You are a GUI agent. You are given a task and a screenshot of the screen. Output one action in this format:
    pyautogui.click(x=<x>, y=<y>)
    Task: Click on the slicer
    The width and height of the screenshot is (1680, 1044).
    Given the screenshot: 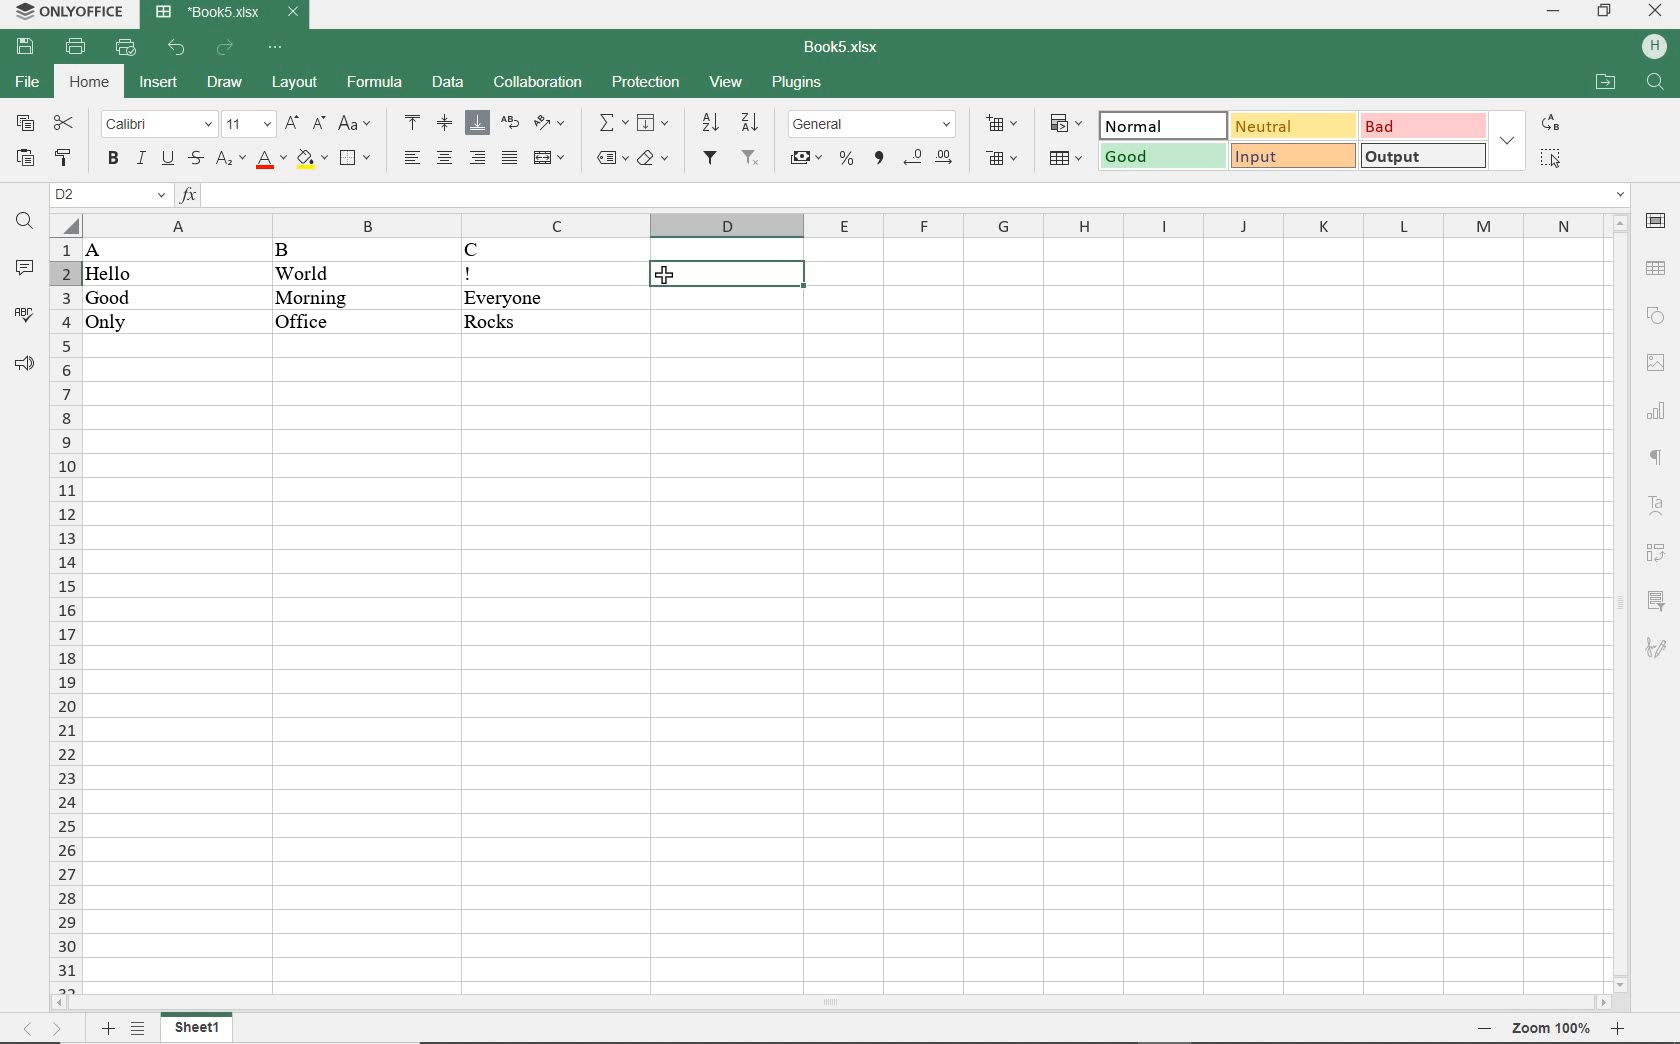 What is the action you would take?
    pyautogui.click(x=1655, y=599)
    